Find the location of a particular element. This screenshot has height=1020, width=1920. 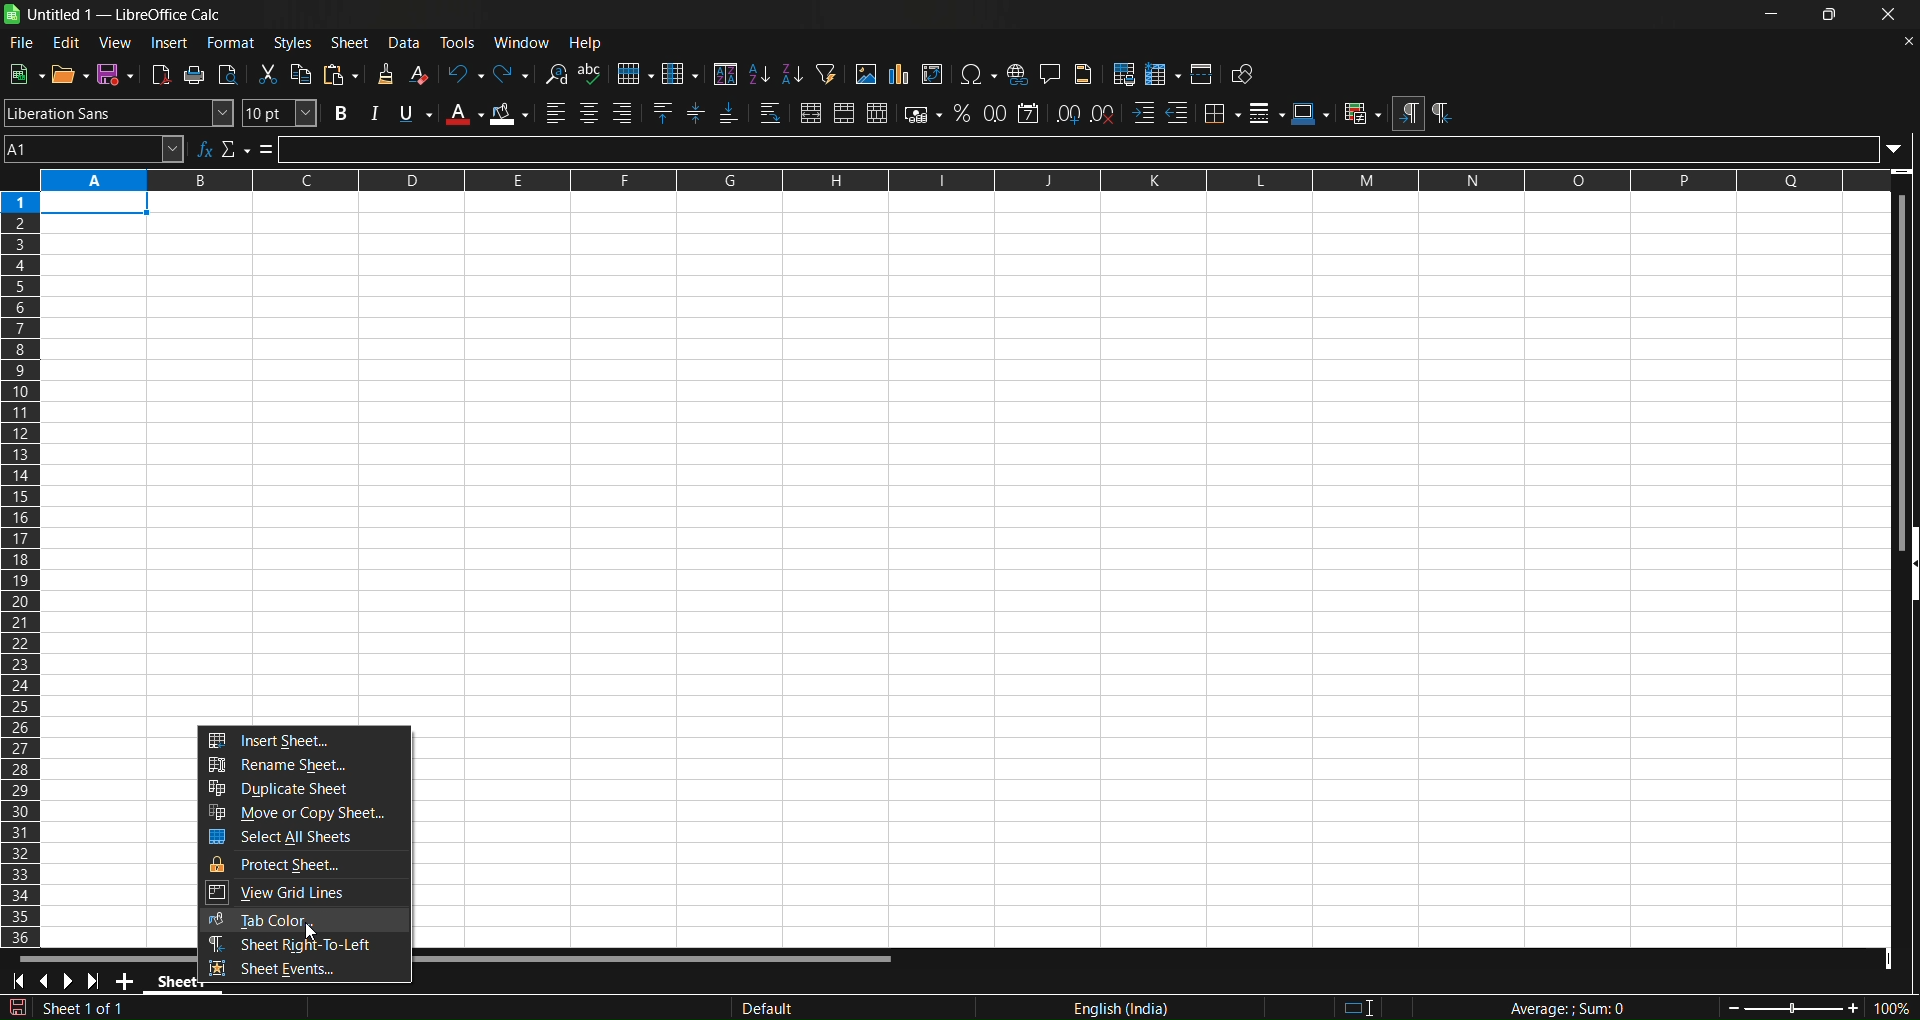

formula is located at coordinates (267, 150).